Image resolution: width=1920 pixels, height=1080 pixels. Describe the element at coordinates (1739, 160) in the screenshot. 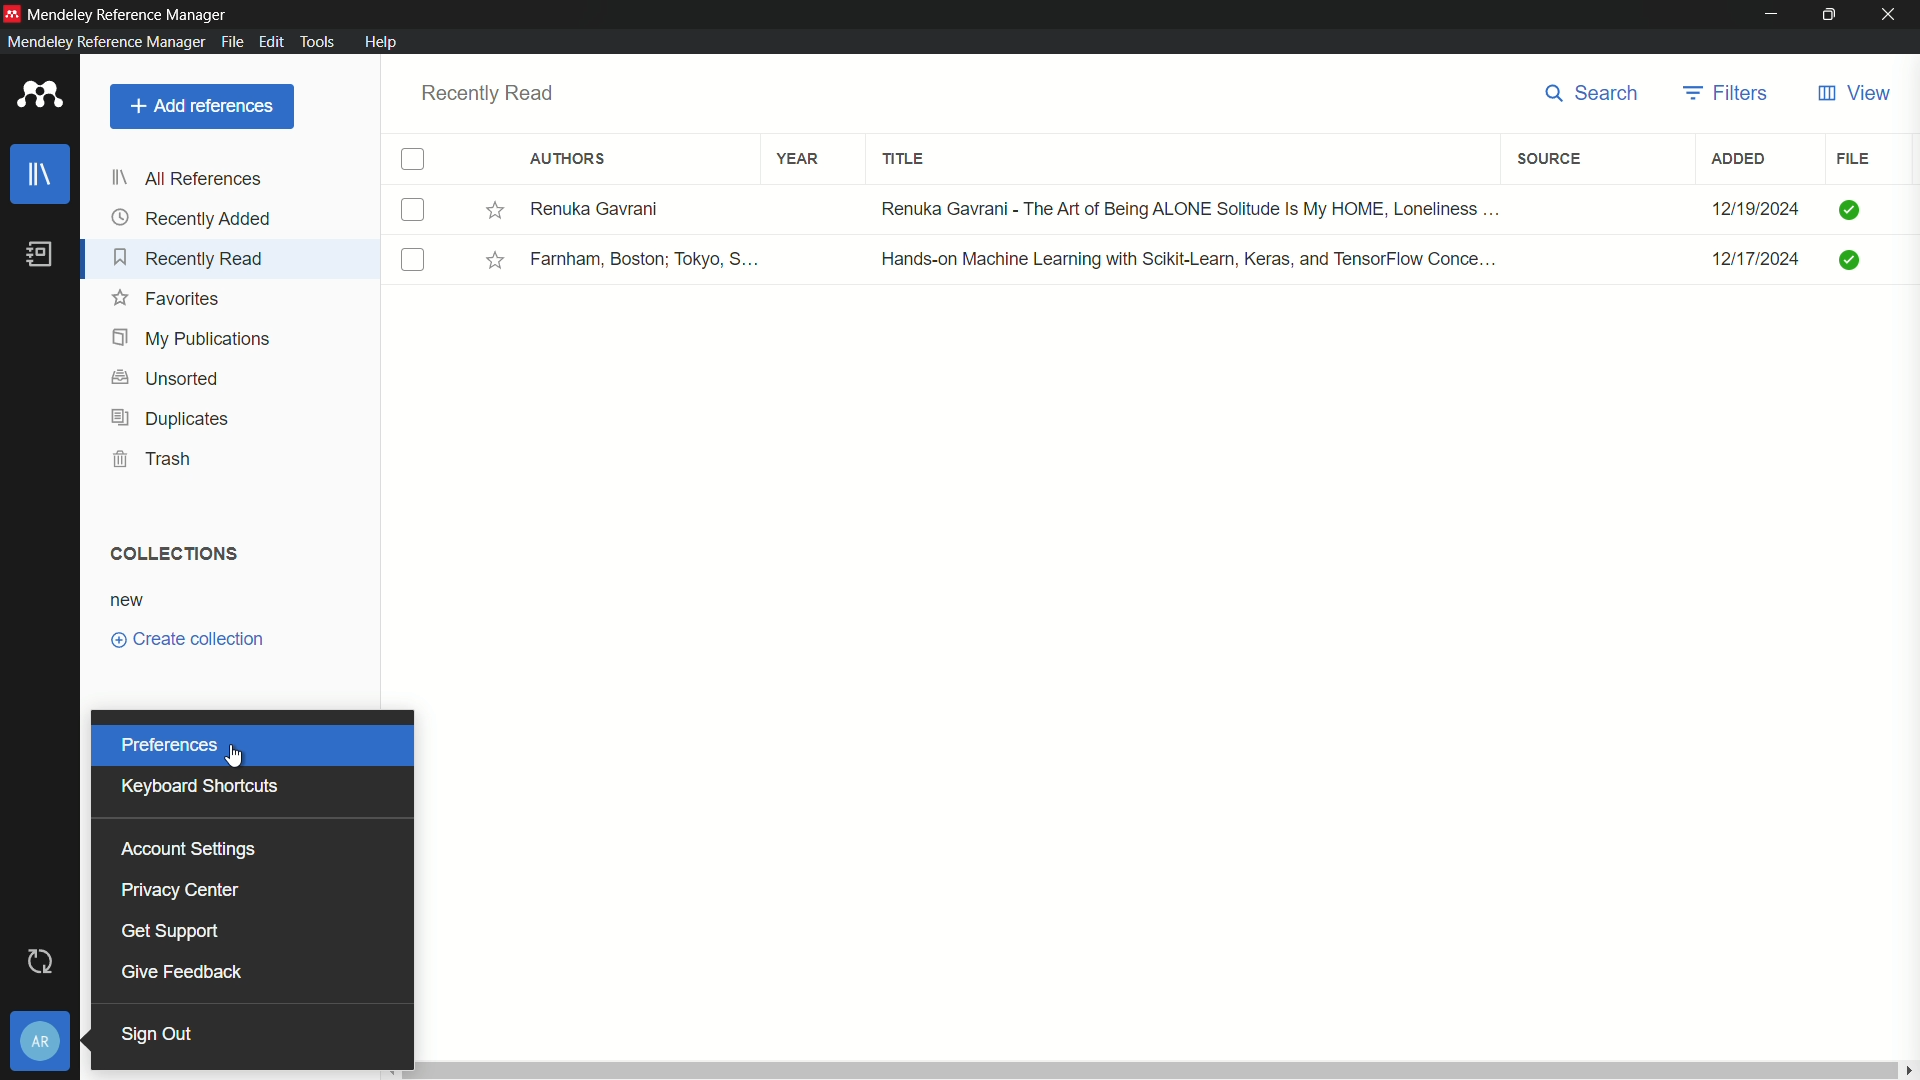

I see `added` at that location.